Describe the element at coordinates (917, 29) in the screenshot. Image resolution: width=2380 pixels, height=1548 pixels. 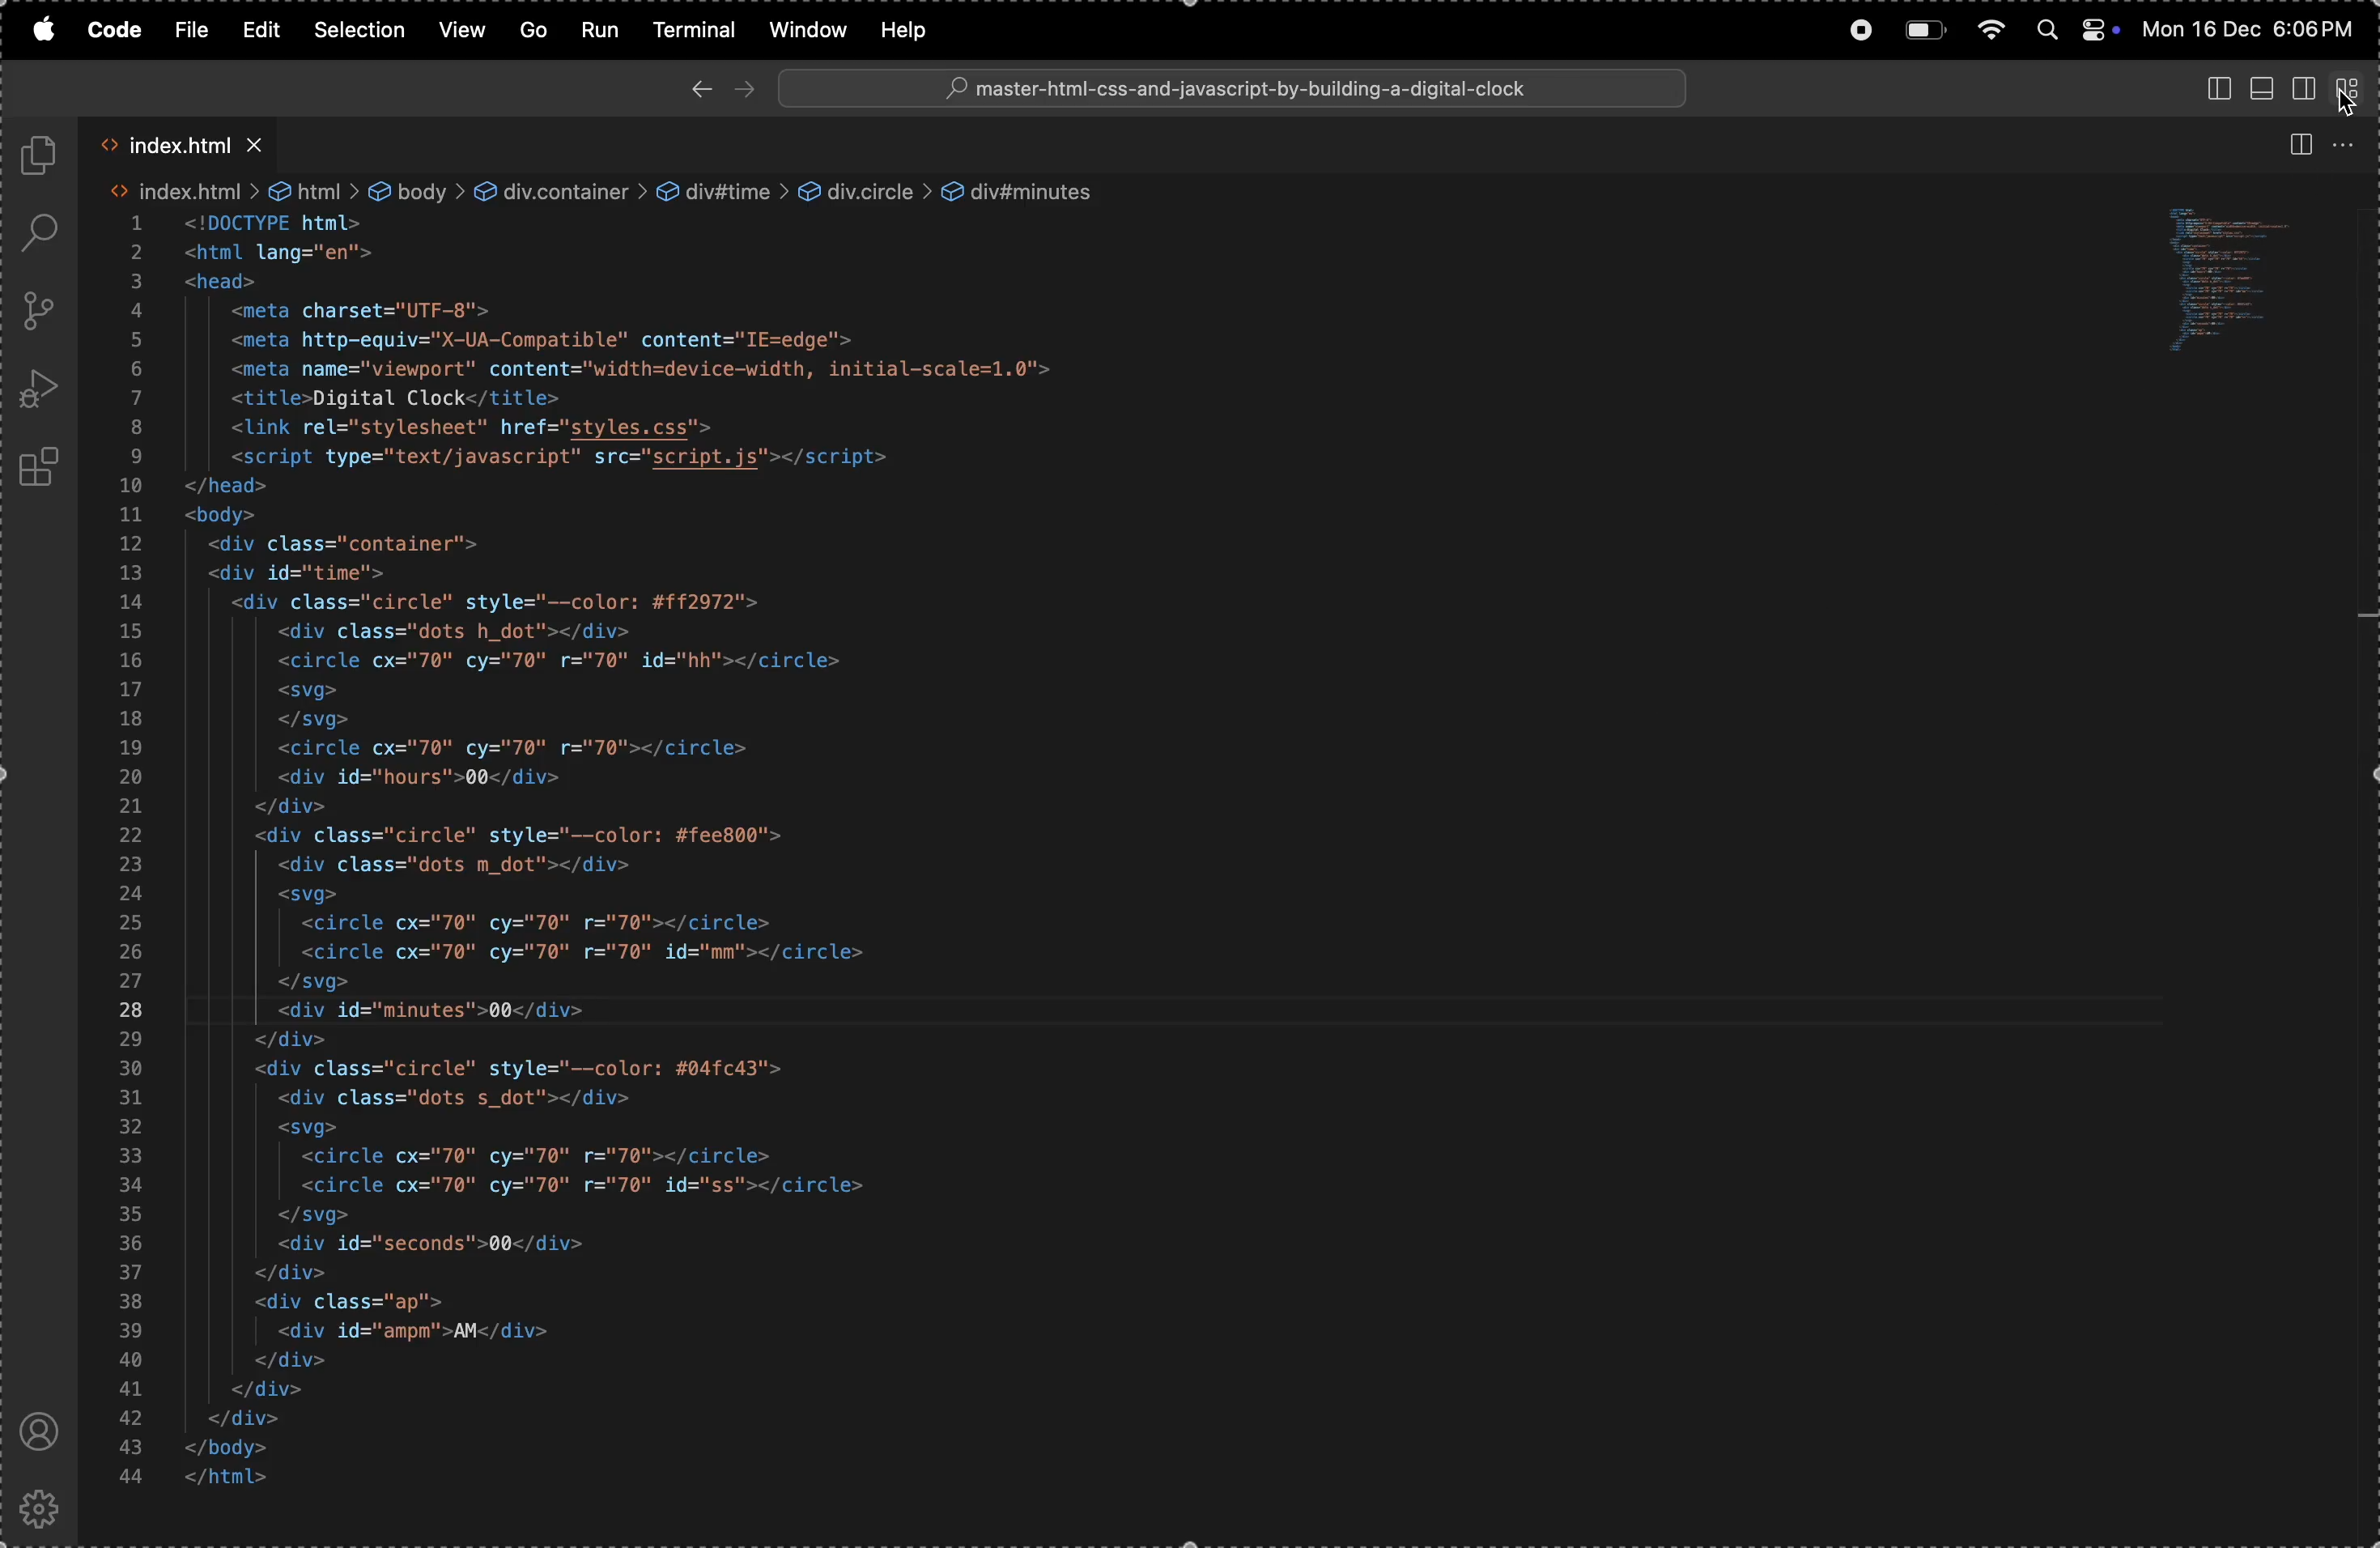
I see `help` at that location.